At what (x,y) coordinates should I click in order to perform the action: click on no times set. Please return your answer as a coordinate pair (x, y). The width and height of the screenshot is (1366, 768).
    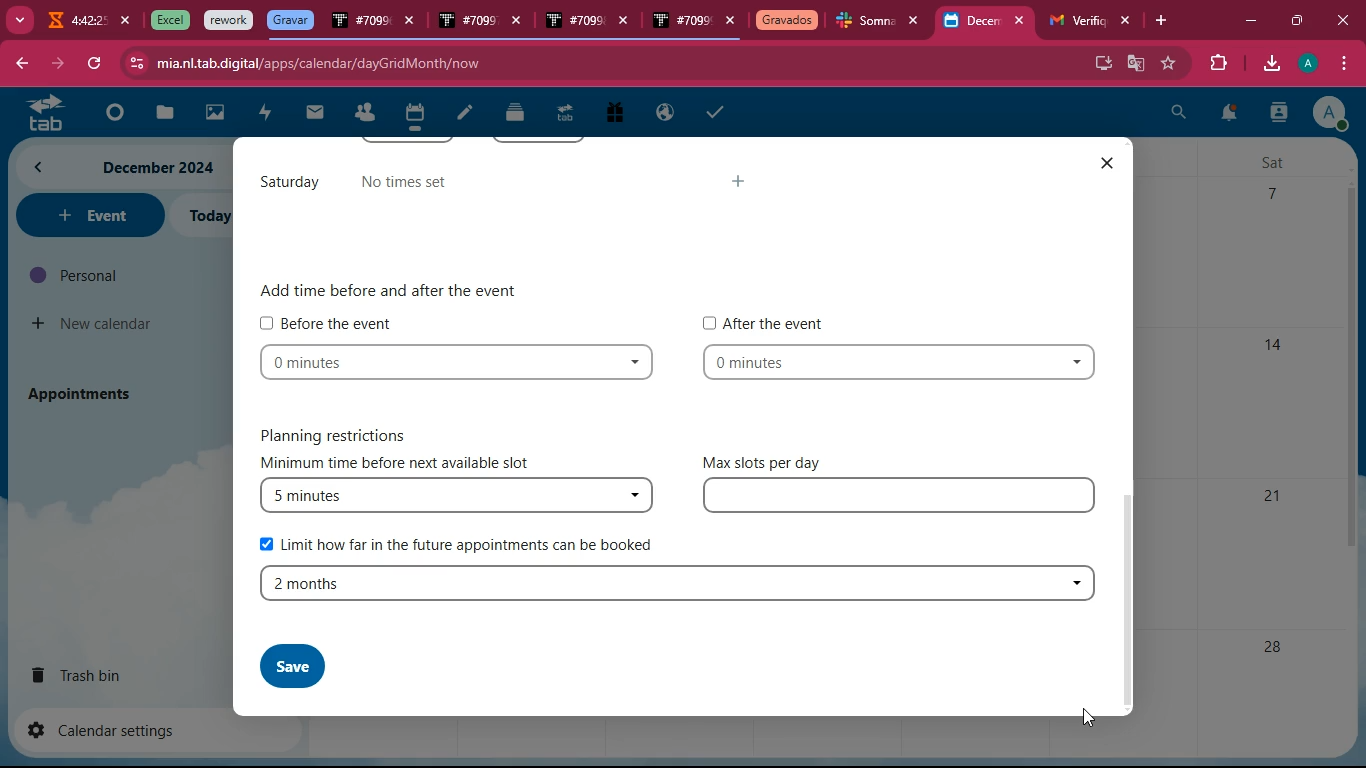
    Looking at the image, I should click on (402, 185).